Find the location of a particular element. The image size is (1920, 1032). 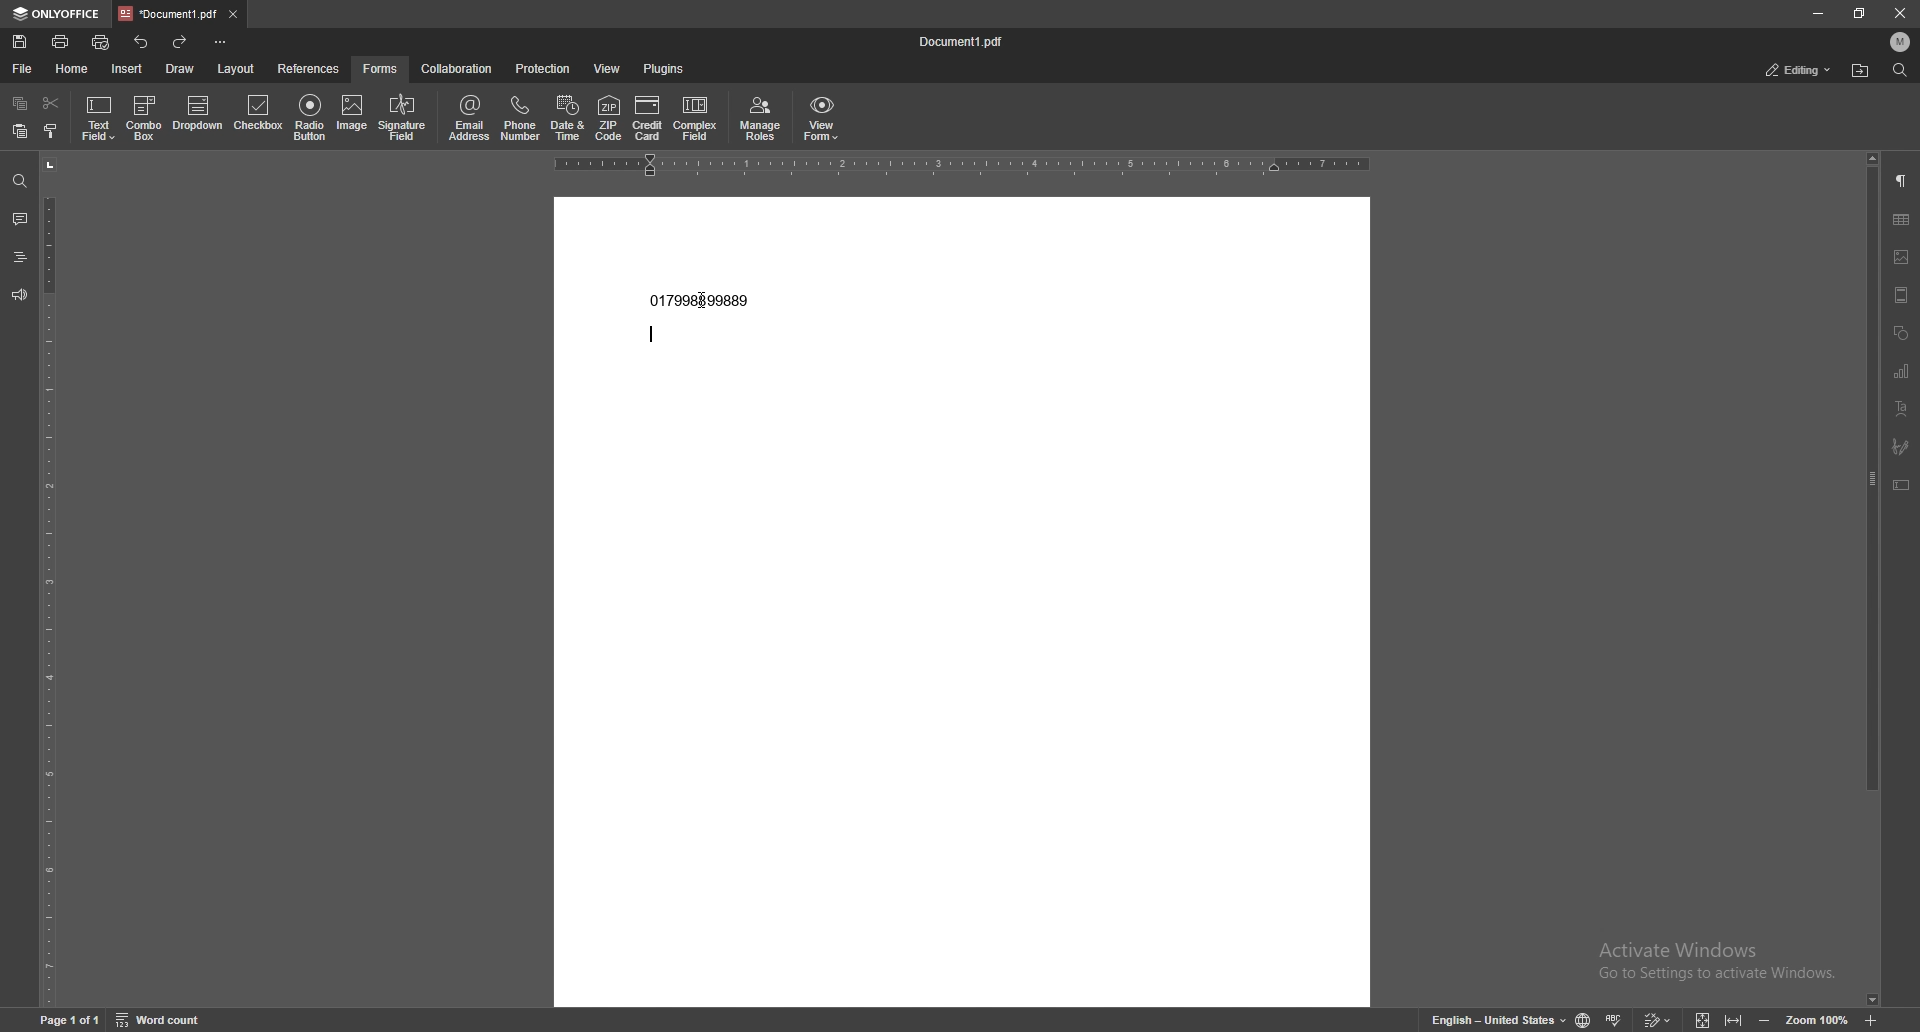

locate file is located at coordinates (1859, 71).